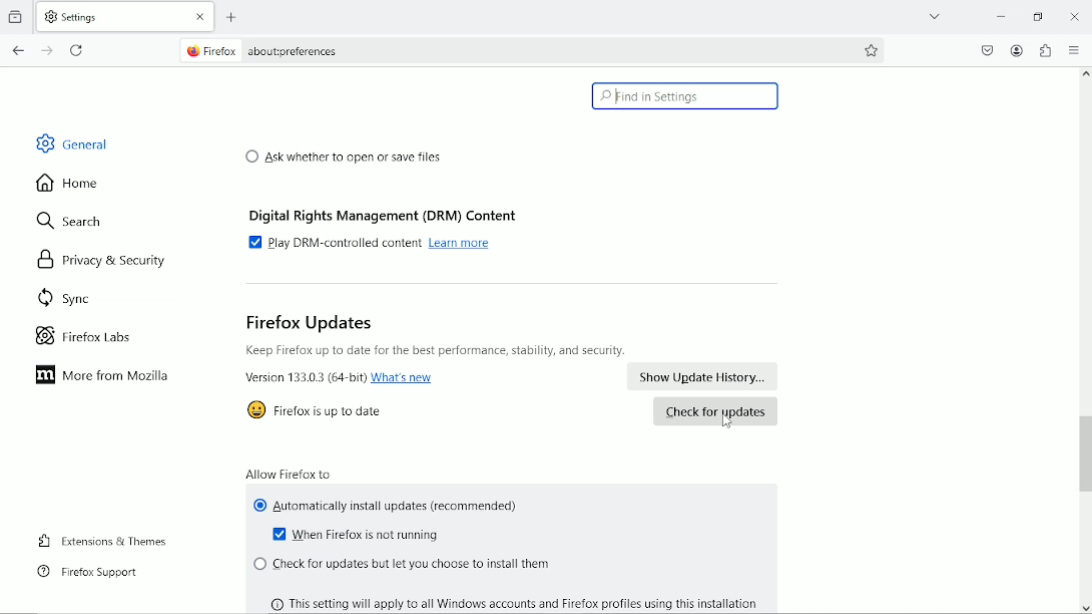 Image resolution: width=1092 pixels, height=614 pixels. I want to click on Close, so click(201, 16).